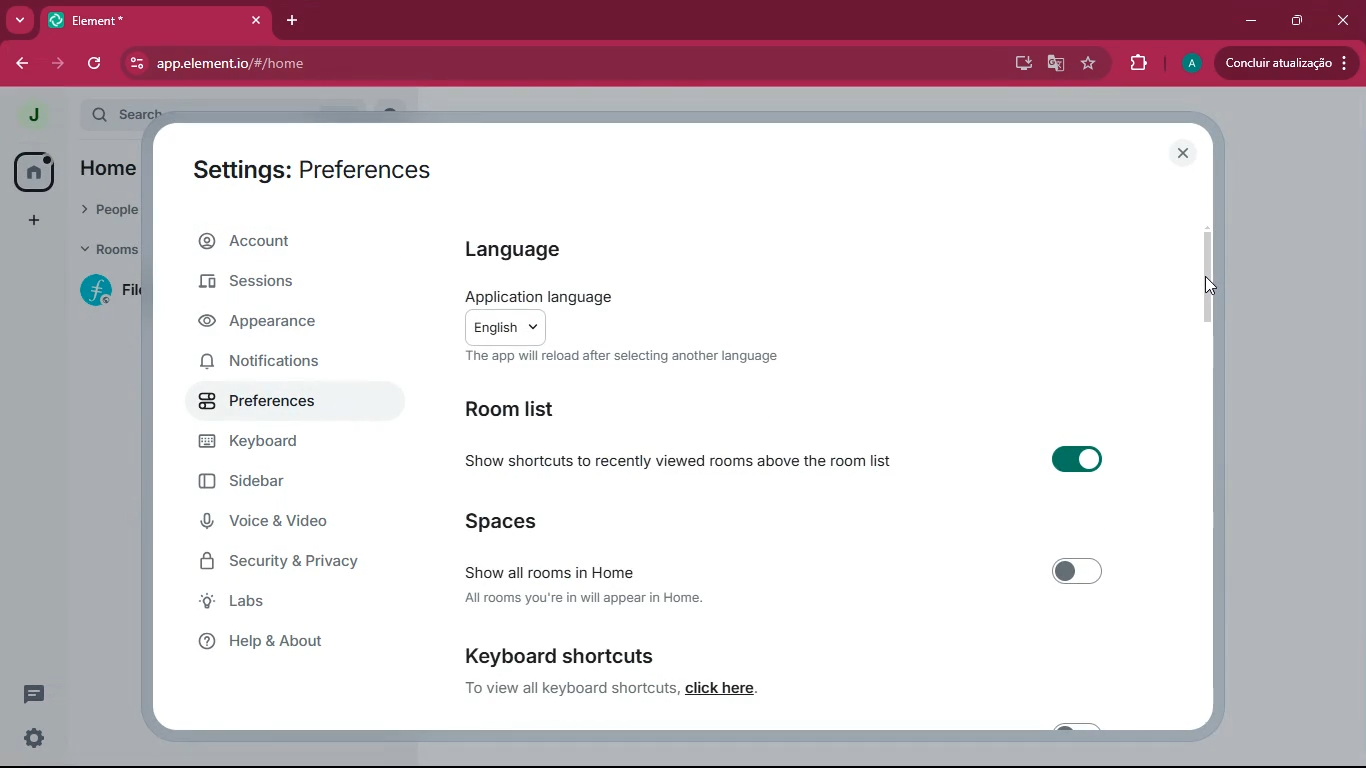  I want to click on back, so click(18, 64).